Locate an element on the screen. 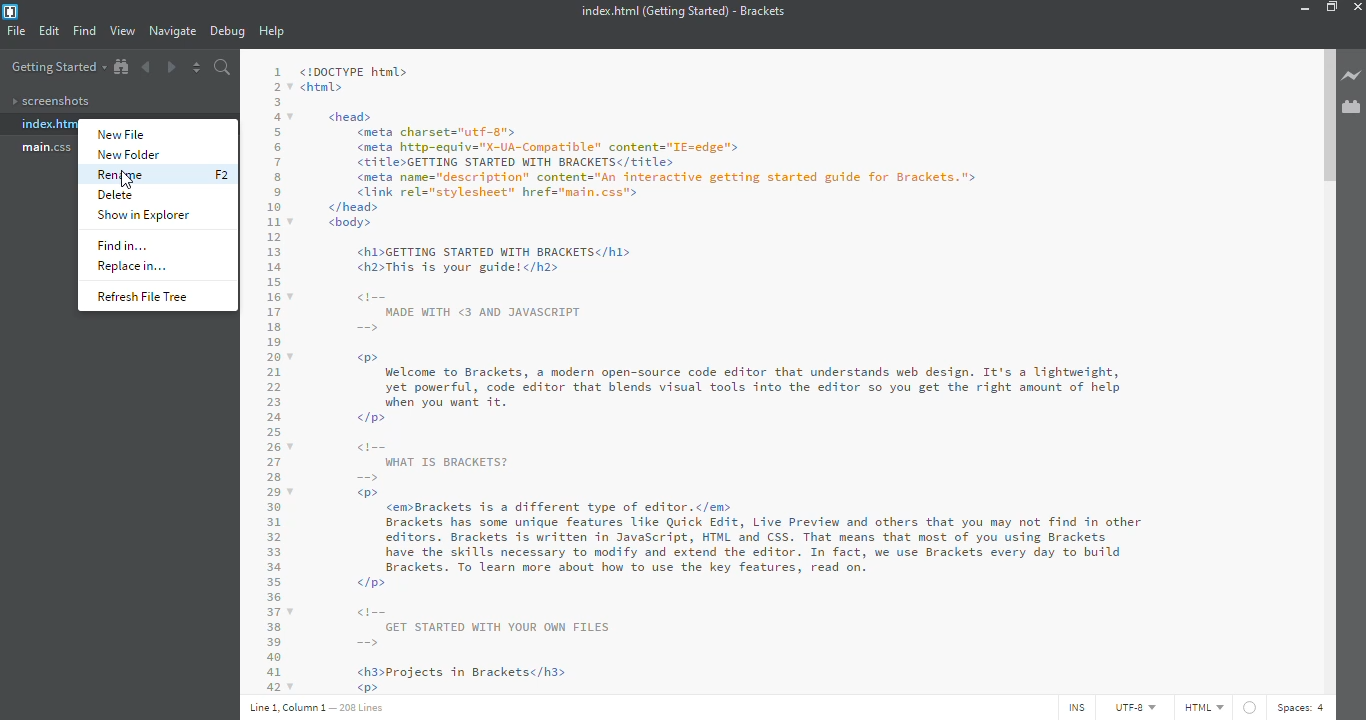 This screenshot has height=720, width=1366. replace in is located at coordinates (135, 266).